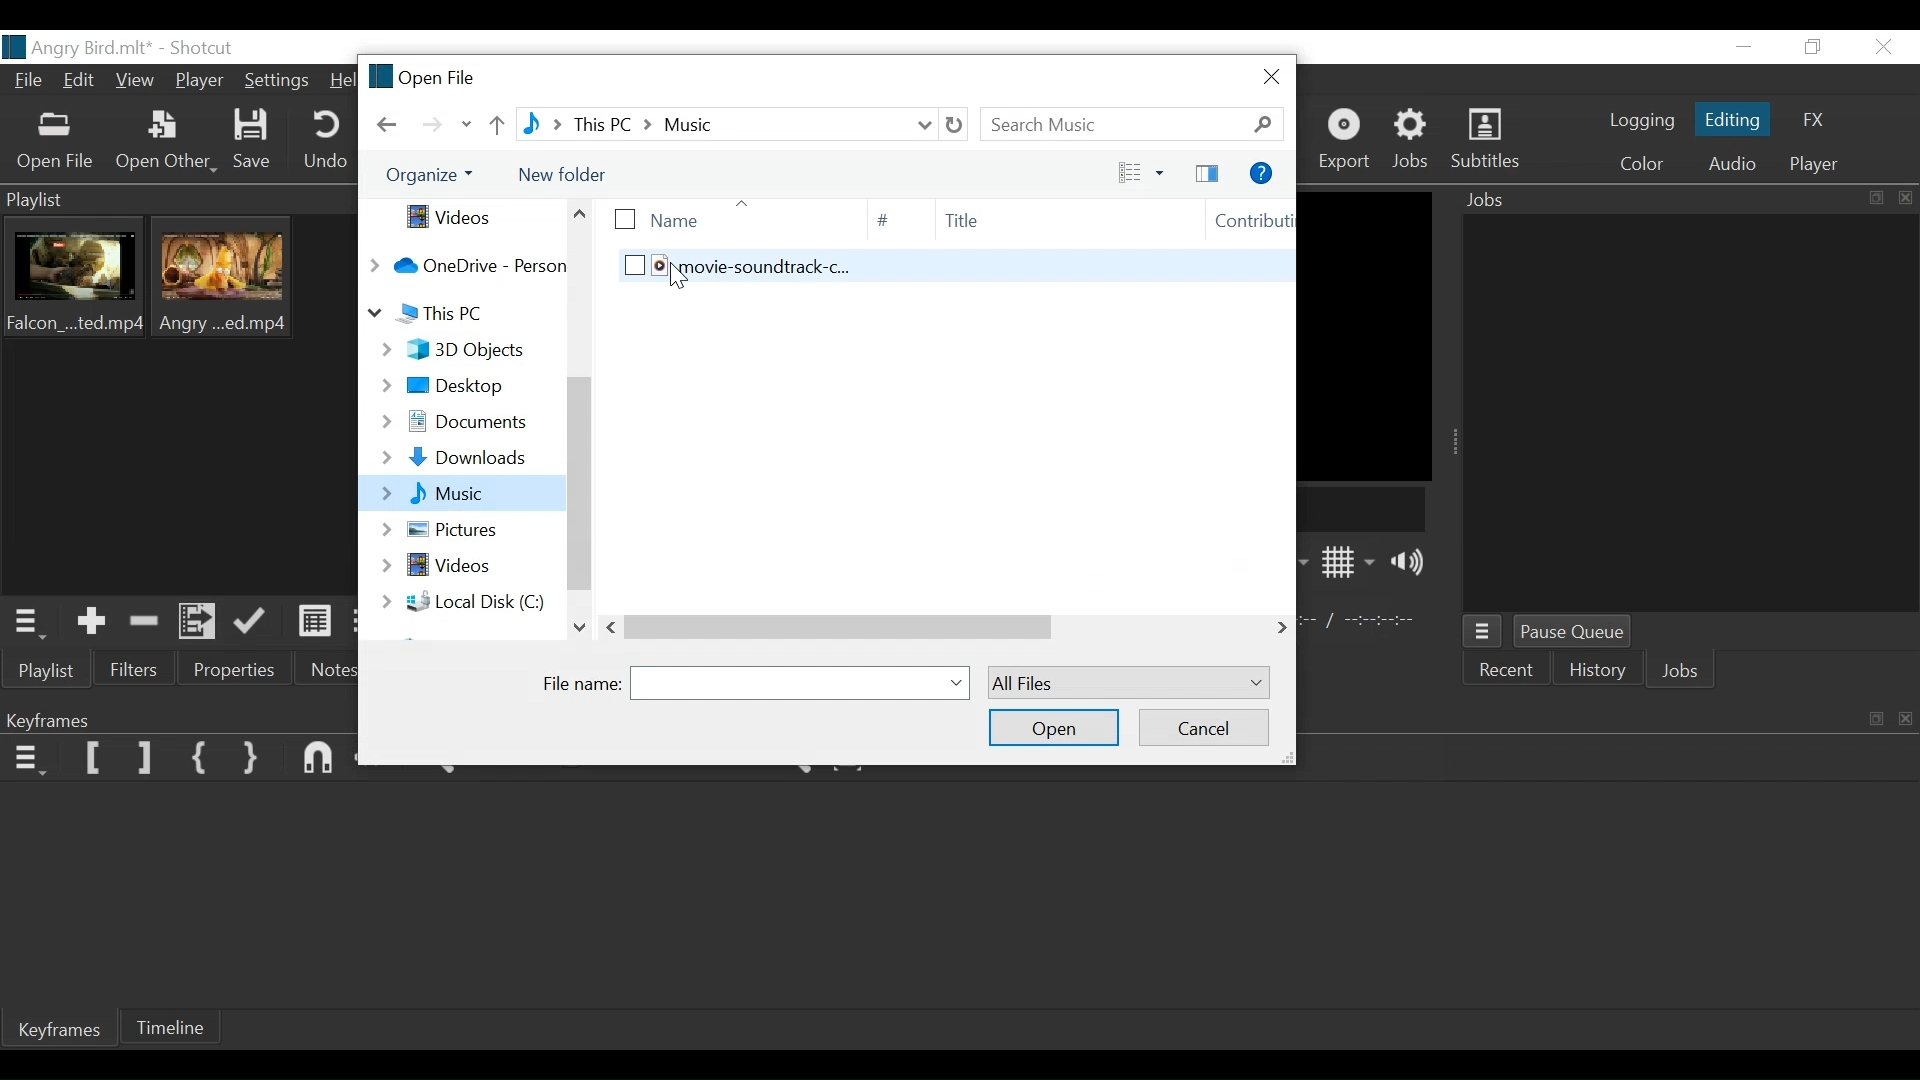 The width and height of the screenshot is (1920, 1080). Describe the element at coordinates (1509, 672) in the screenshot. I see `Recent` at that location.